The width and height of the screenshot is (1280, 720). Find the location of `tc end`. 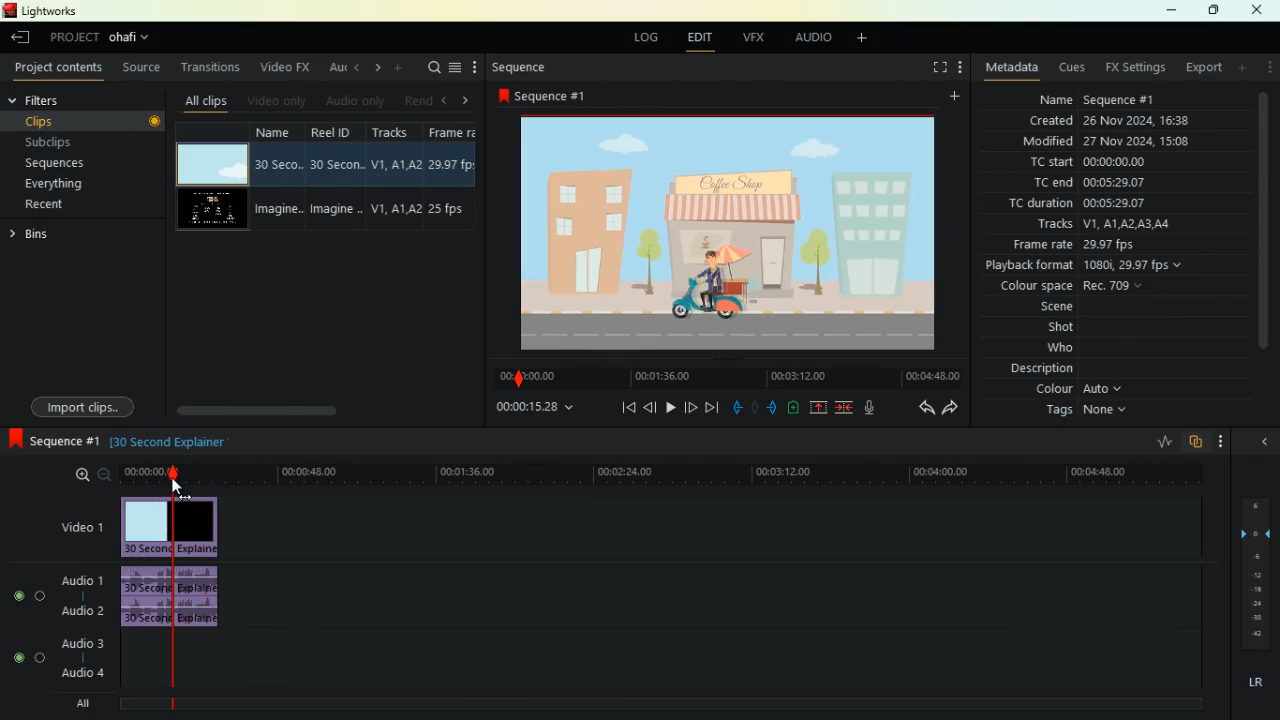

tc end is located at coordinates (1051, 183).